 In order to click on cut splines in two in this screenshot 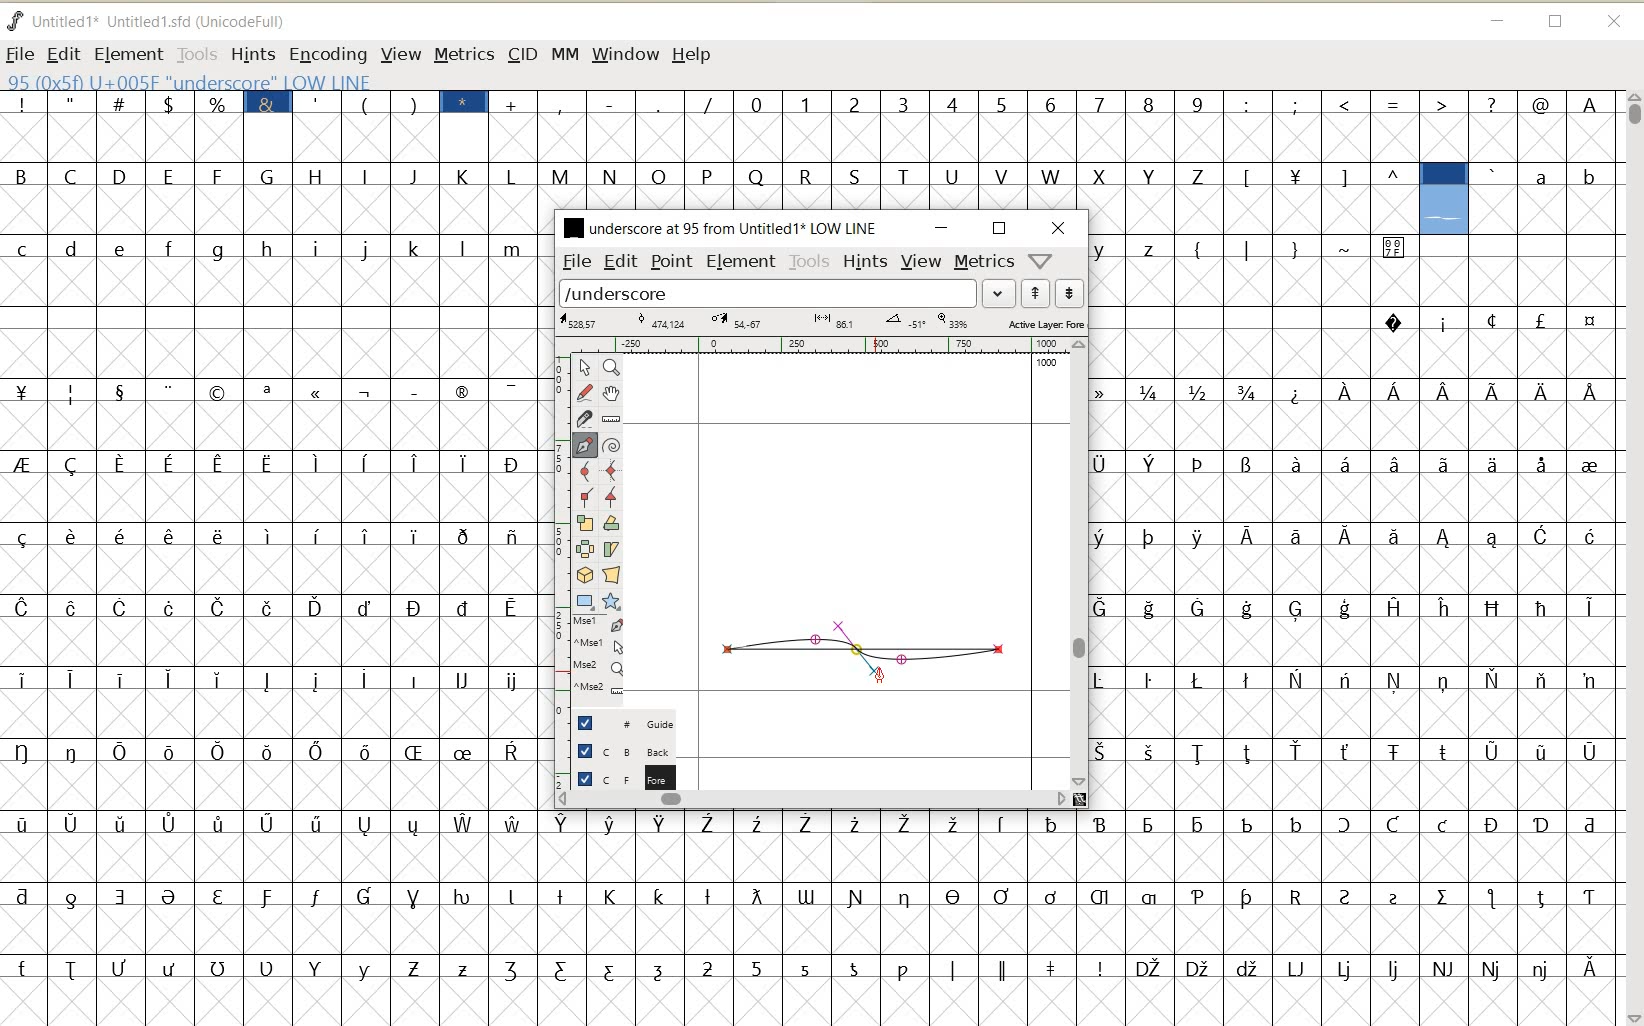, I will do `click(582, 418)`.